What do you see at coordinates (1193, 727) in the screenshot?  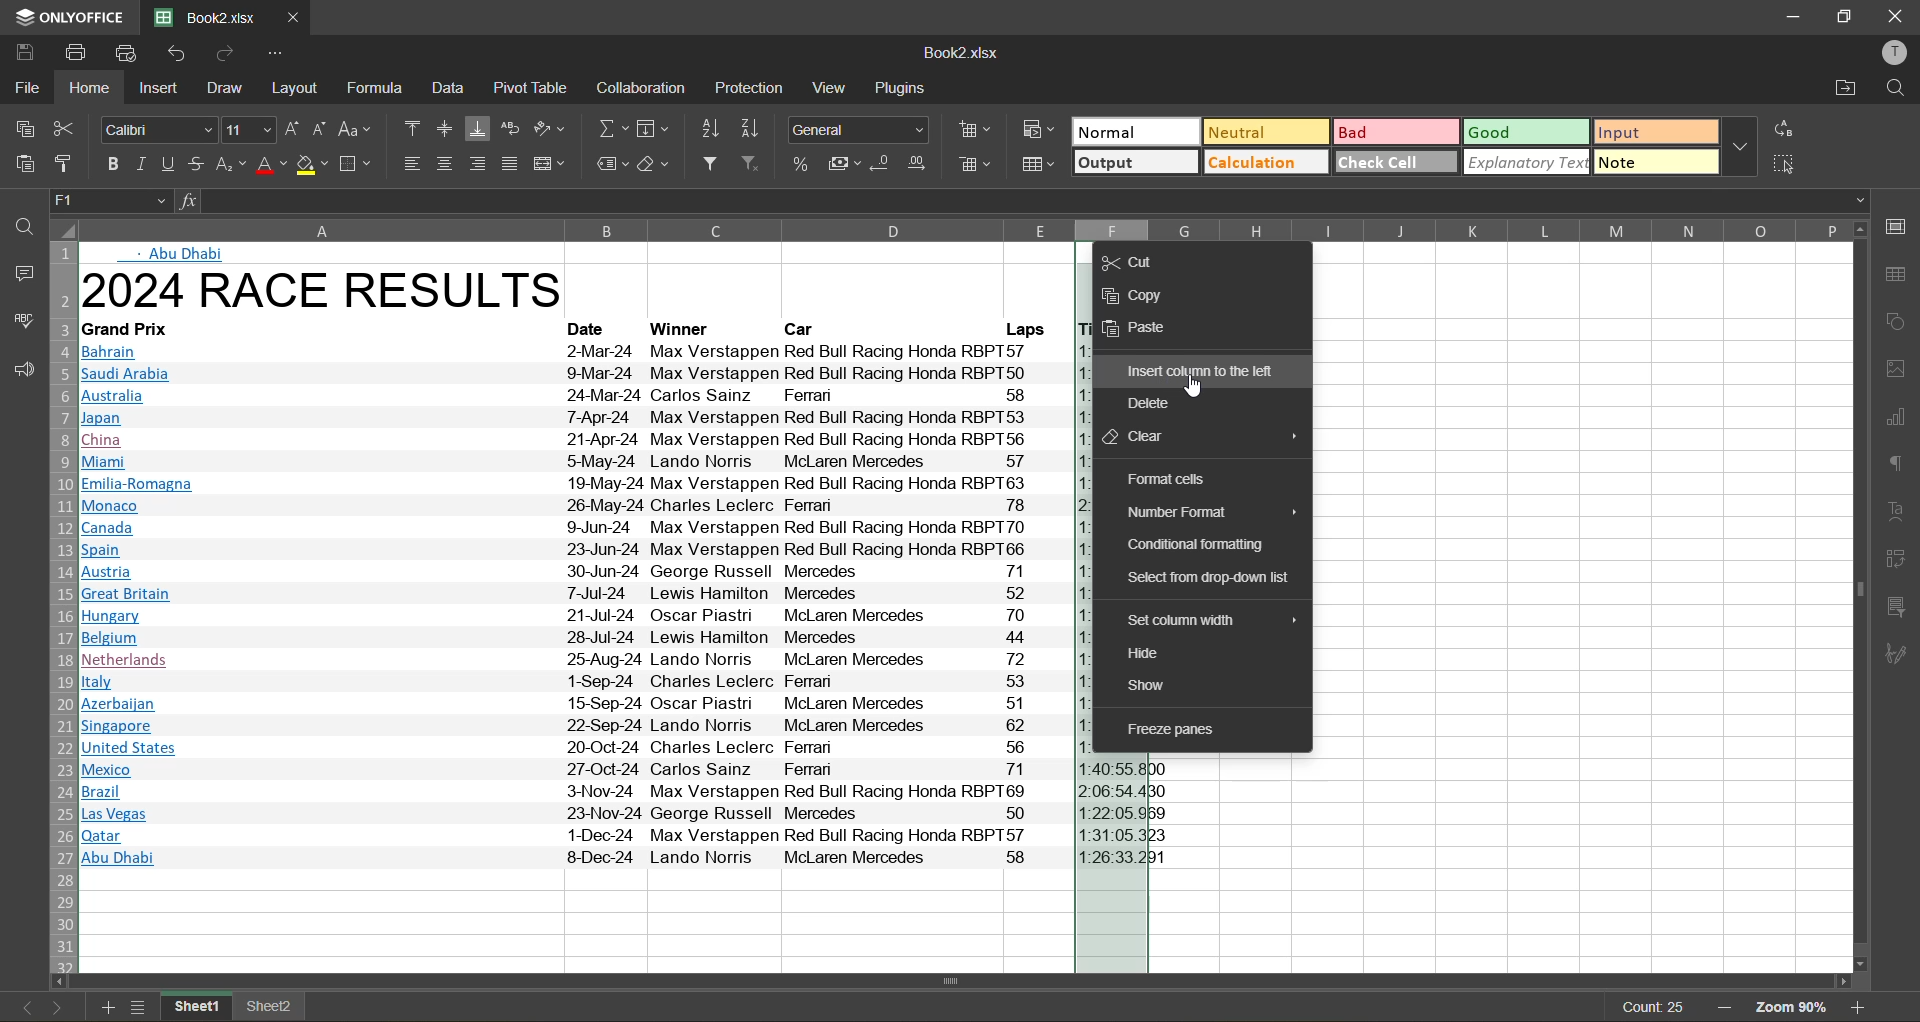 I see `freeze panes` at bounding box center [1193, 727].